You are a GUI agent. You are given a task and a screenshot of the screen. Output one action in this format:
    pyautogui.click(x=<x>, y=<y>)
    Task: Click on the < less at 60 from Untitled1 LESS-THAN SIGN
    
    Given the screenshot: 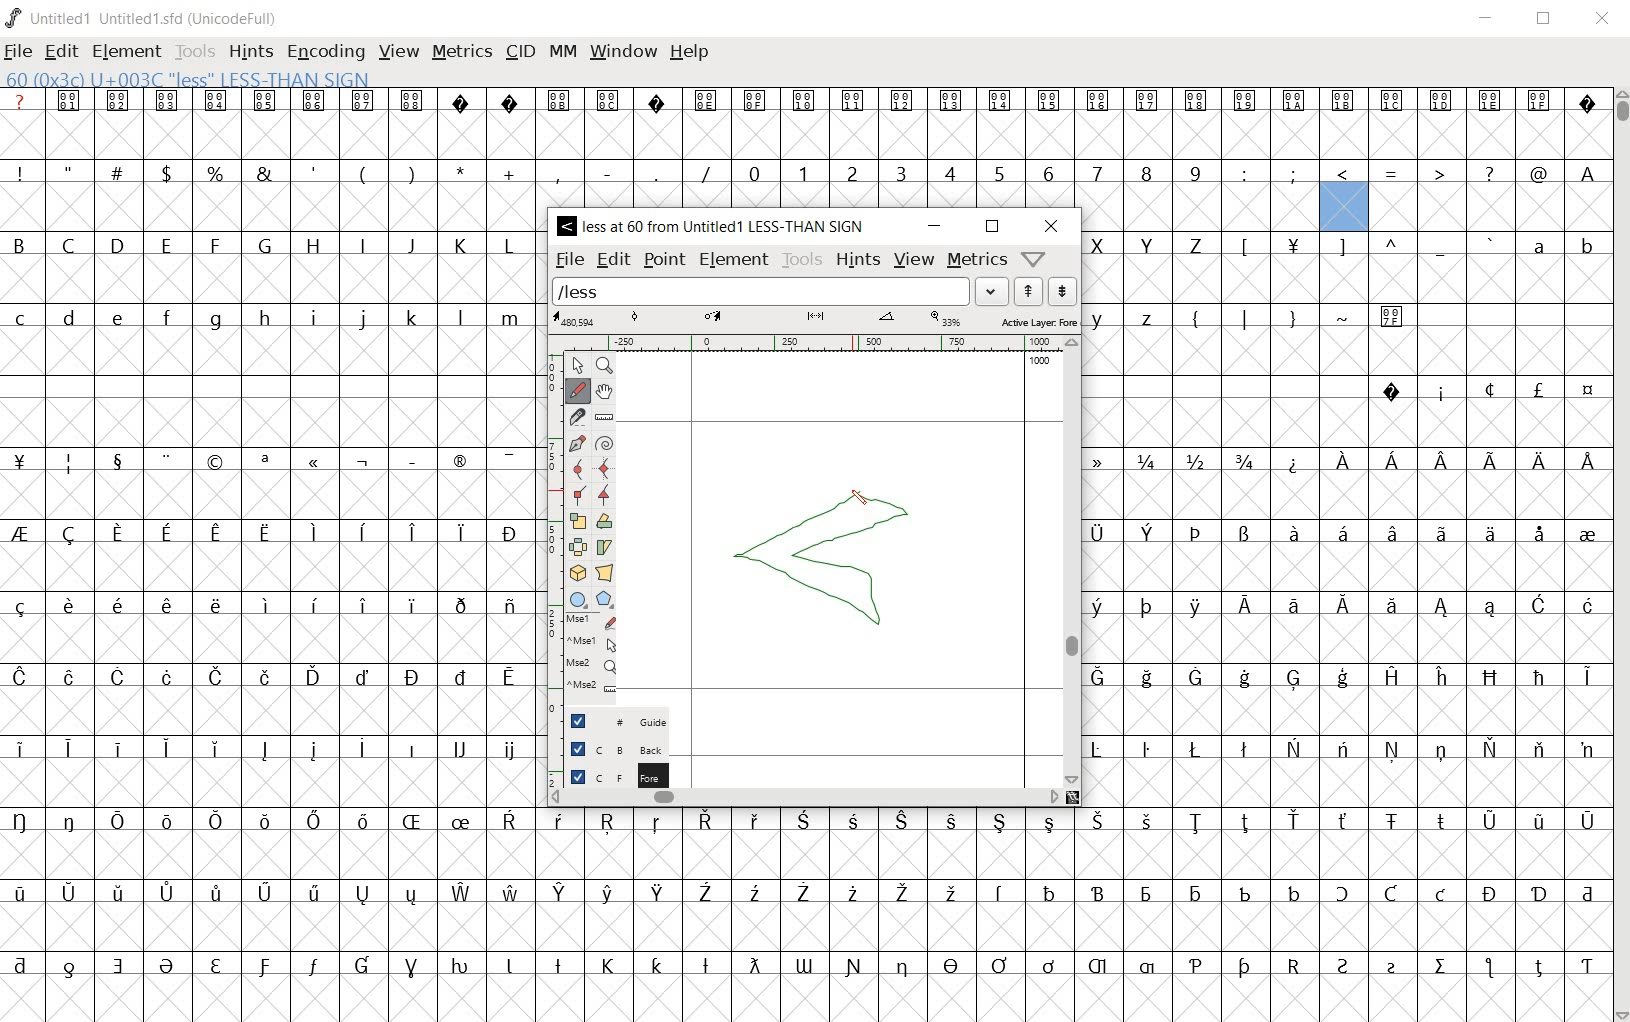 What is the action you would take?
    pyautogui.click(x=716, y=227)
    